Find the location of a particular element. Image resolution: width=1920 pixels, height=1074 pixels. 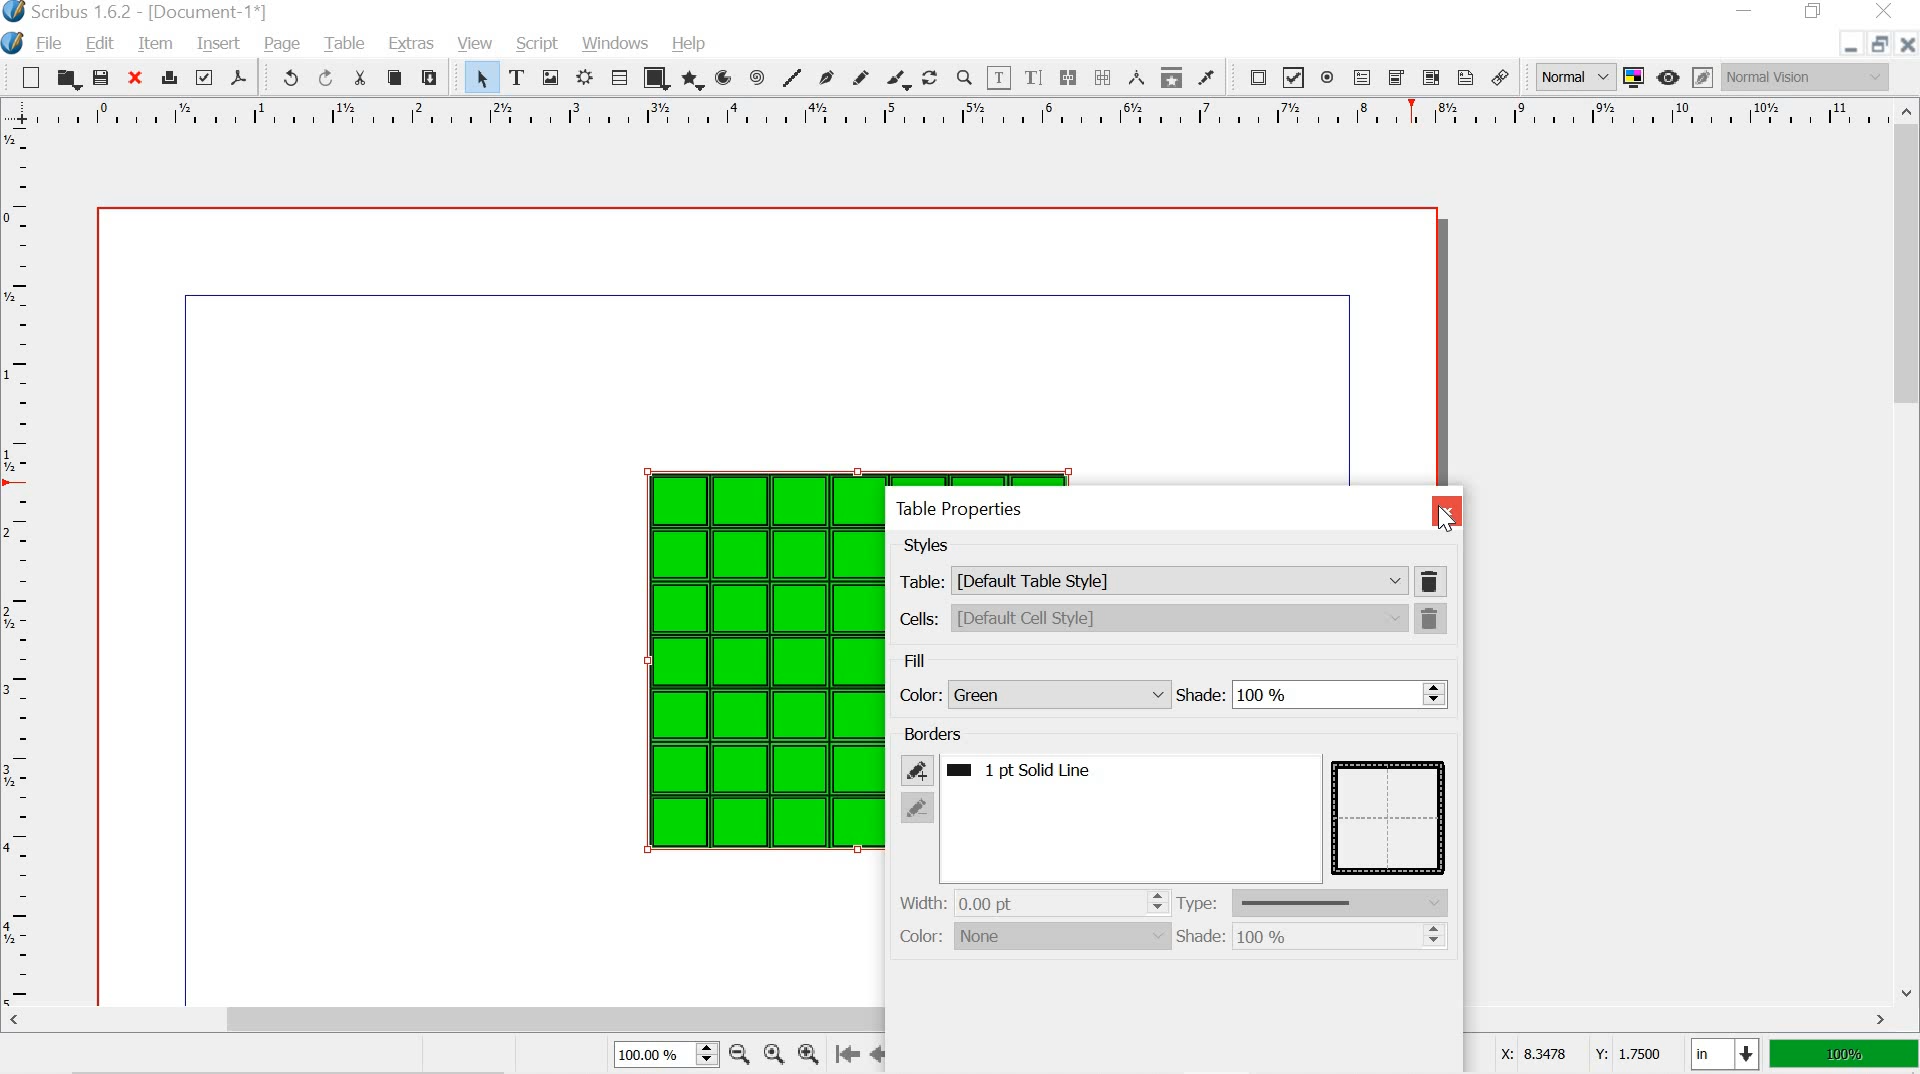

pdf list box is located at coordinates (1430, 77).